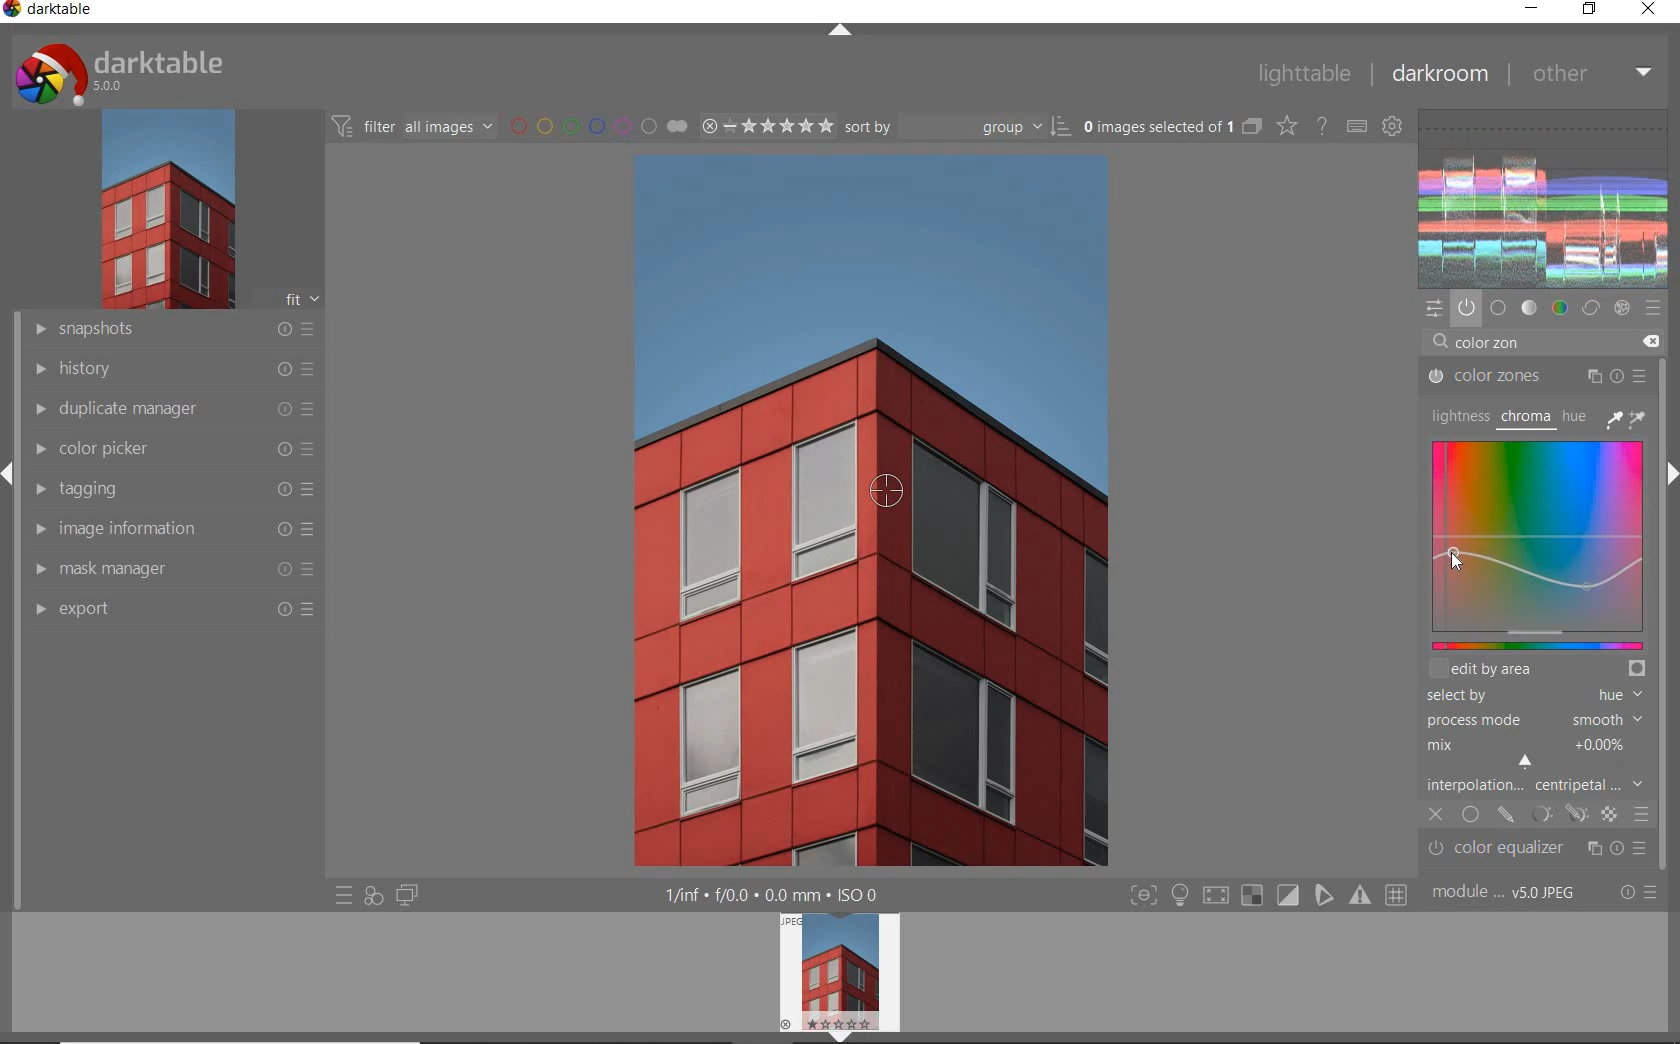  What do you see at coordinates (885, 491) in the screenshot?
I see `COLOR PICKER TOOL POSITION` at bounding box center [885, 491].